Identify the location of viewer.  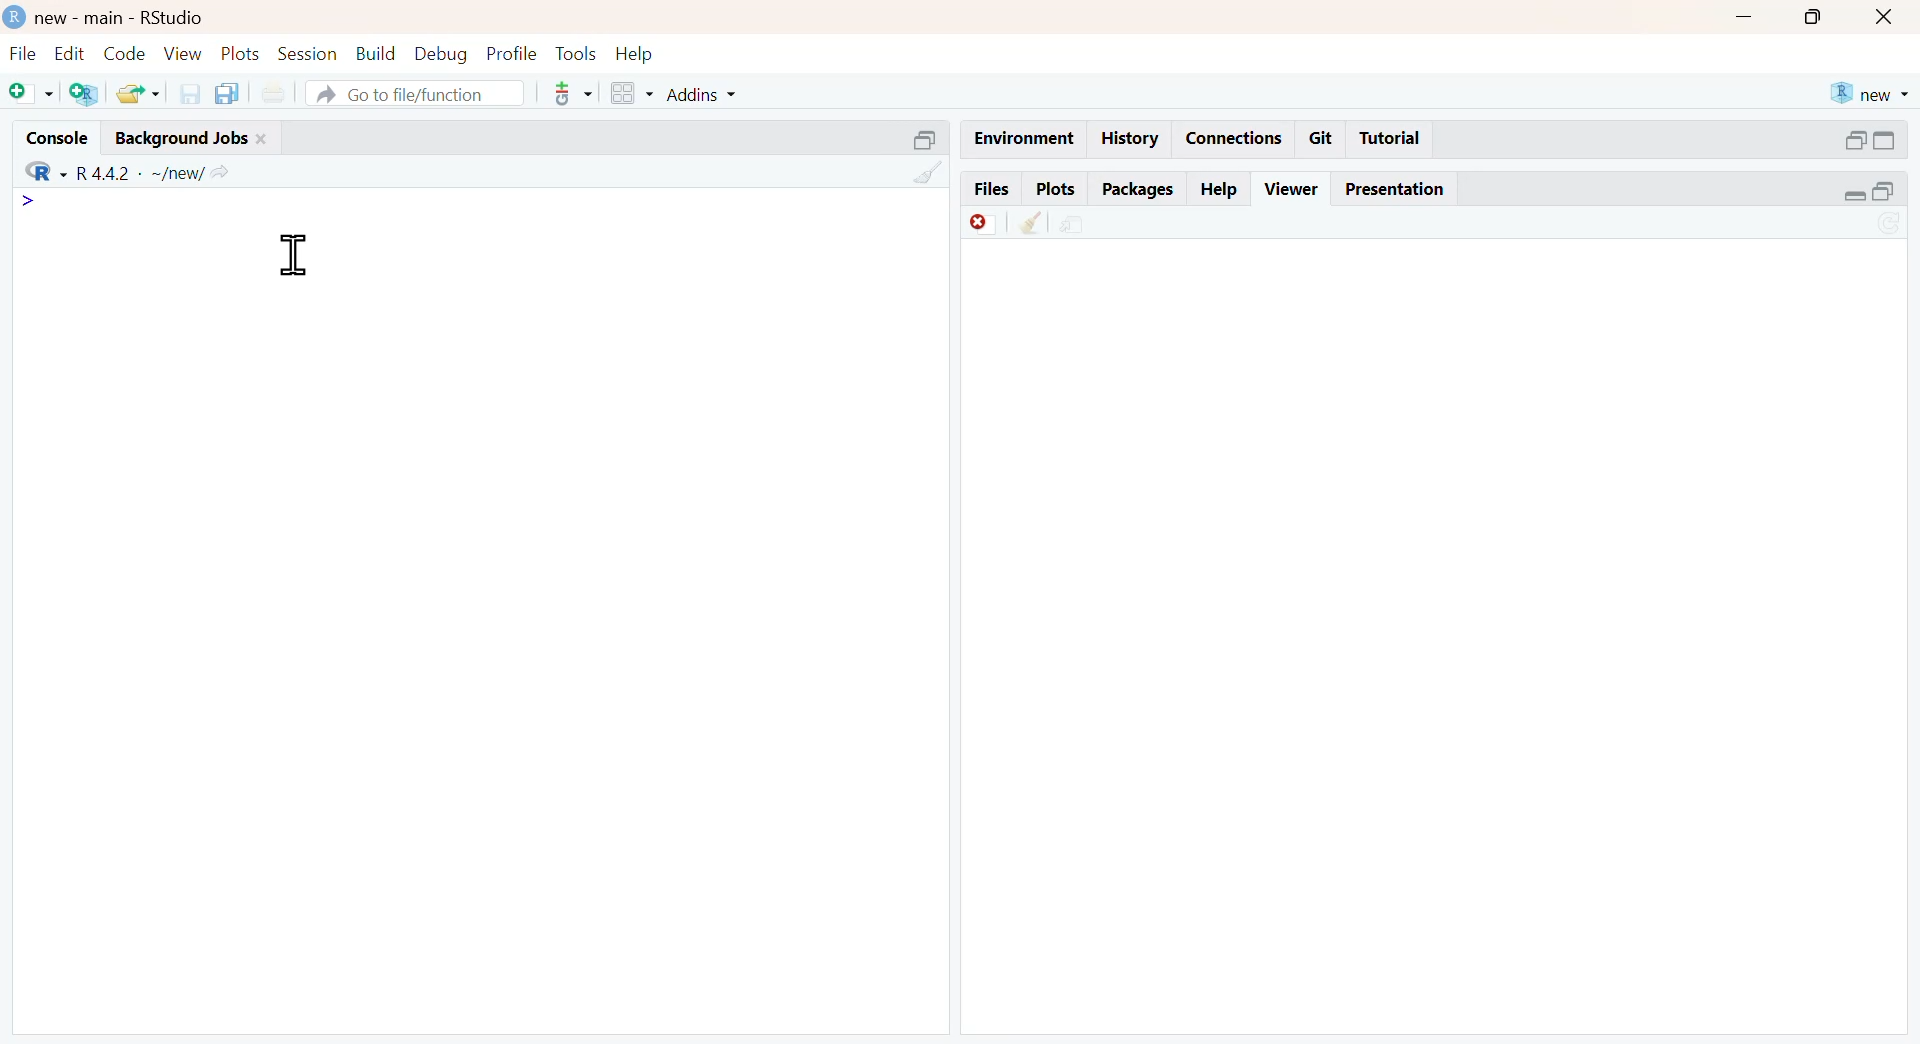
(1292, 189).